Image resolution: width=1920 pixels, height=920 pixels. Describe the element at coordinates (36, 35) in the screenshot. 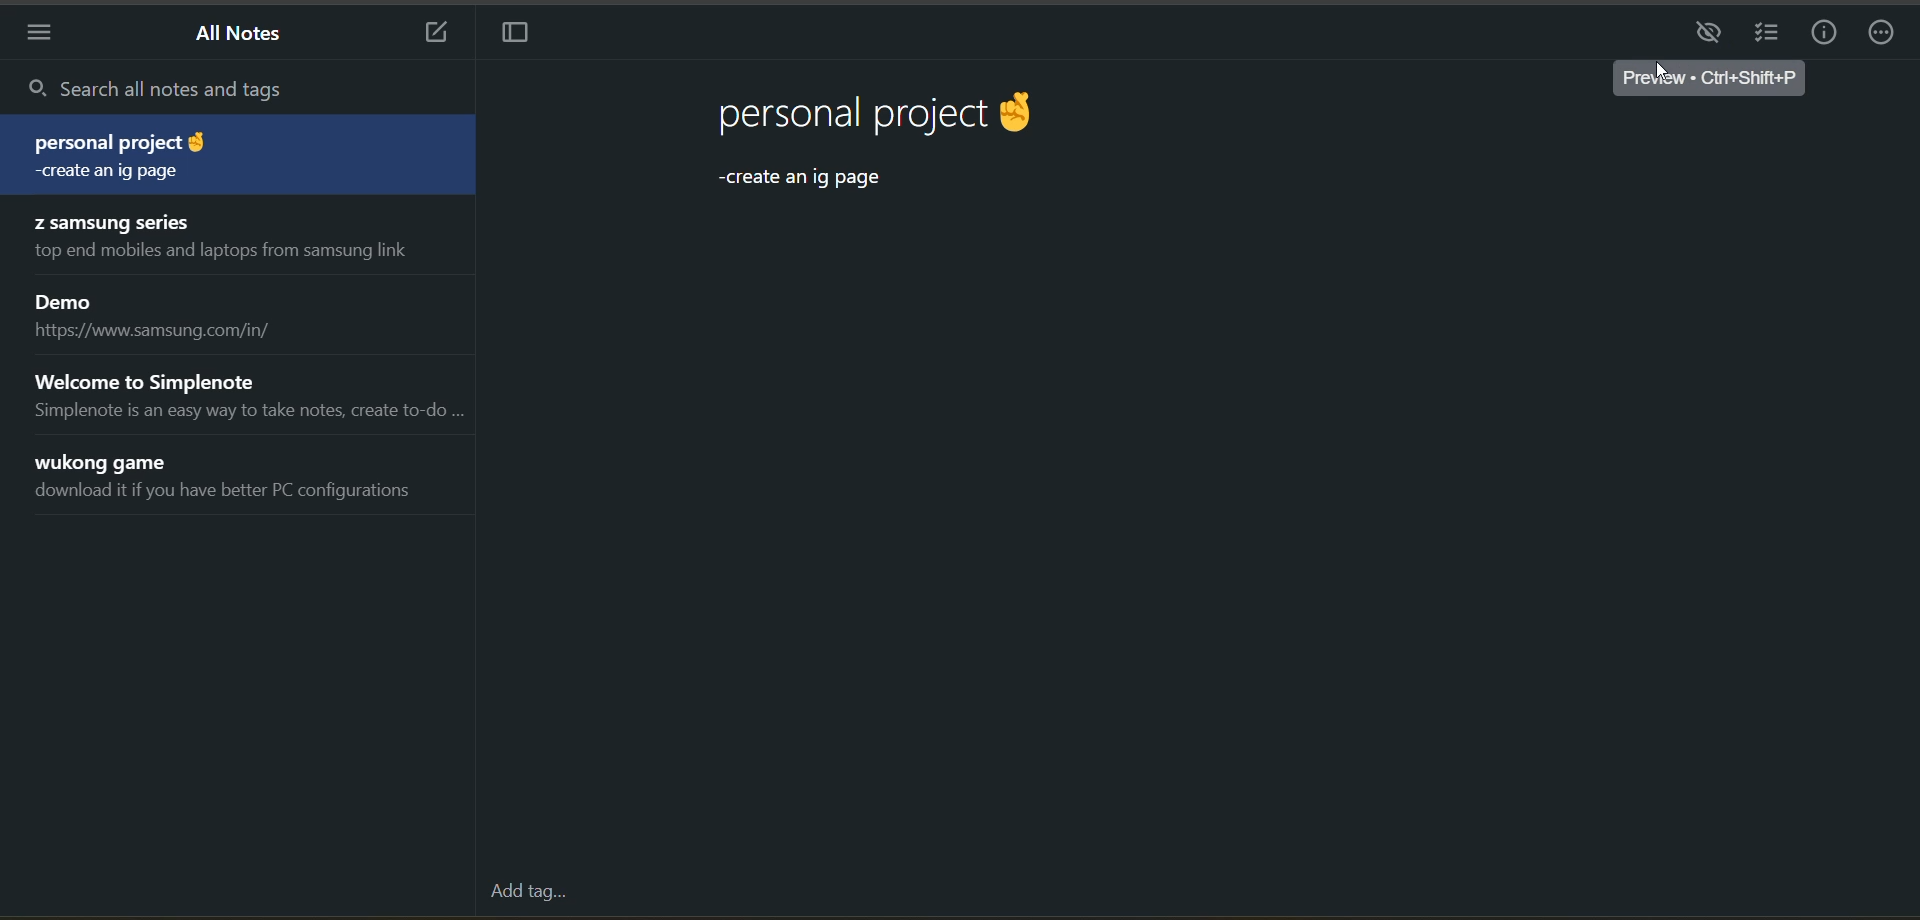

I see `menu` at that location.